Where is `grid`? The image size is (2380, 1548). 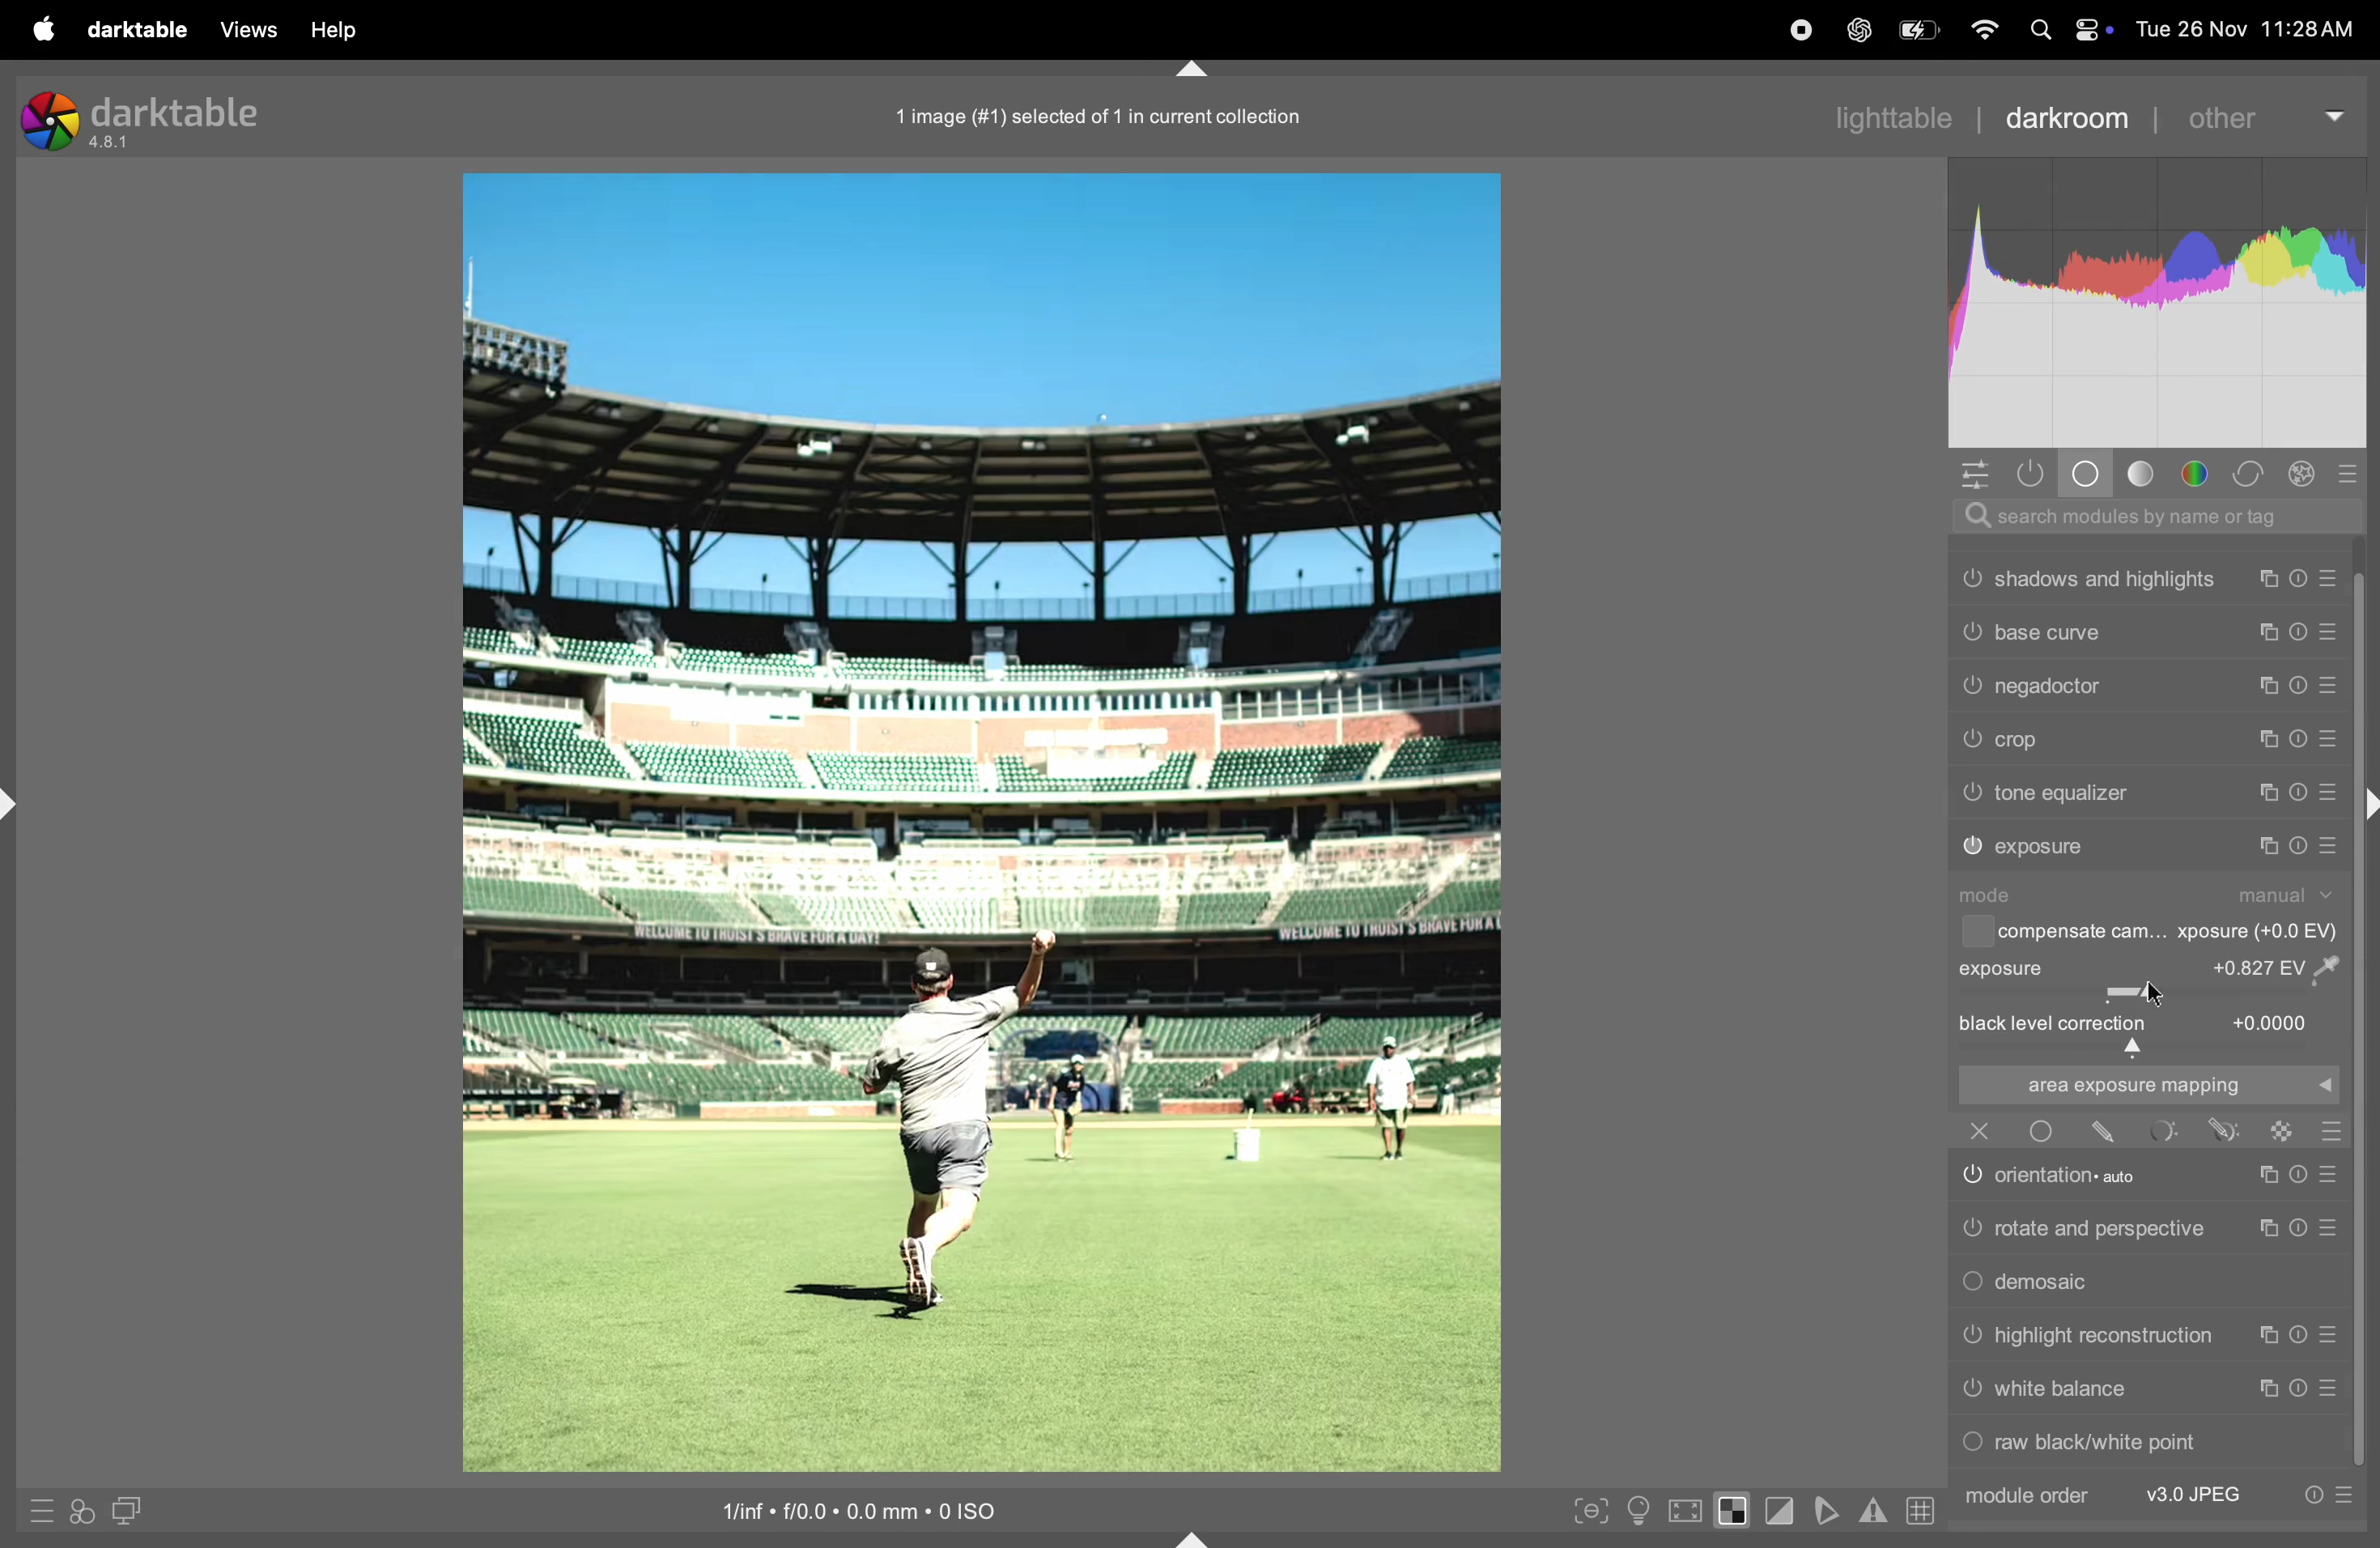
grid is located at coordinates (1916, 1509).